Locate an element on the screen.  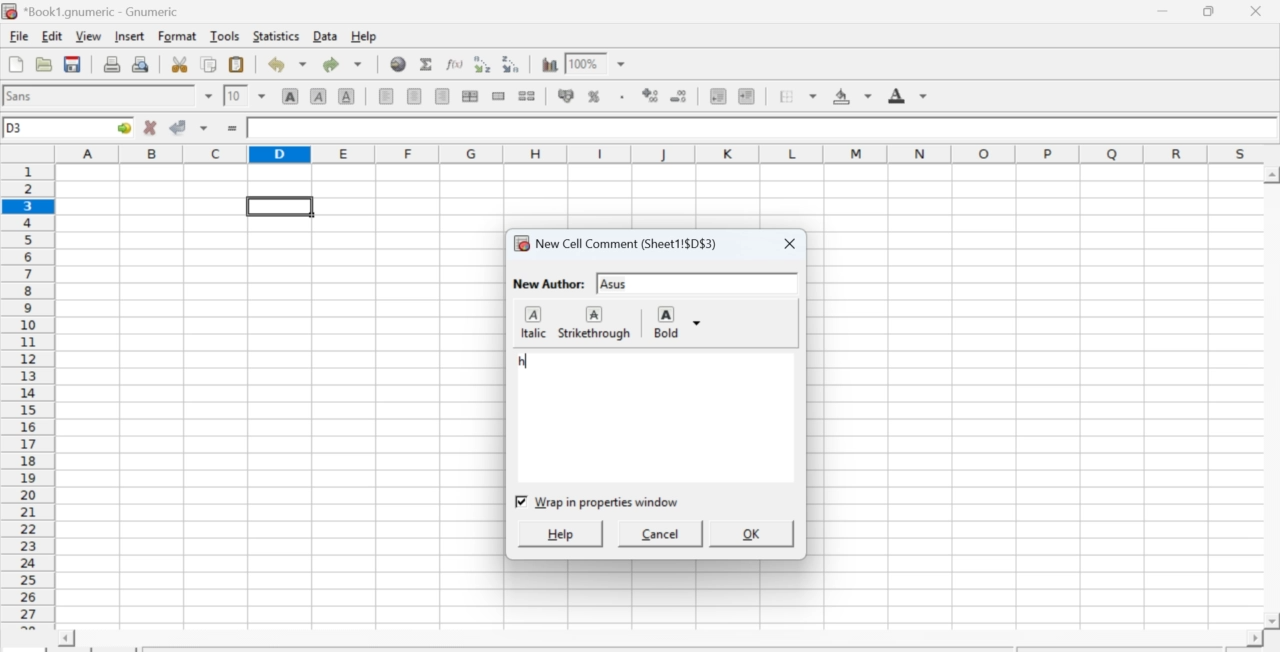
Format the selection as accounting is located at coordinates (566, 95).